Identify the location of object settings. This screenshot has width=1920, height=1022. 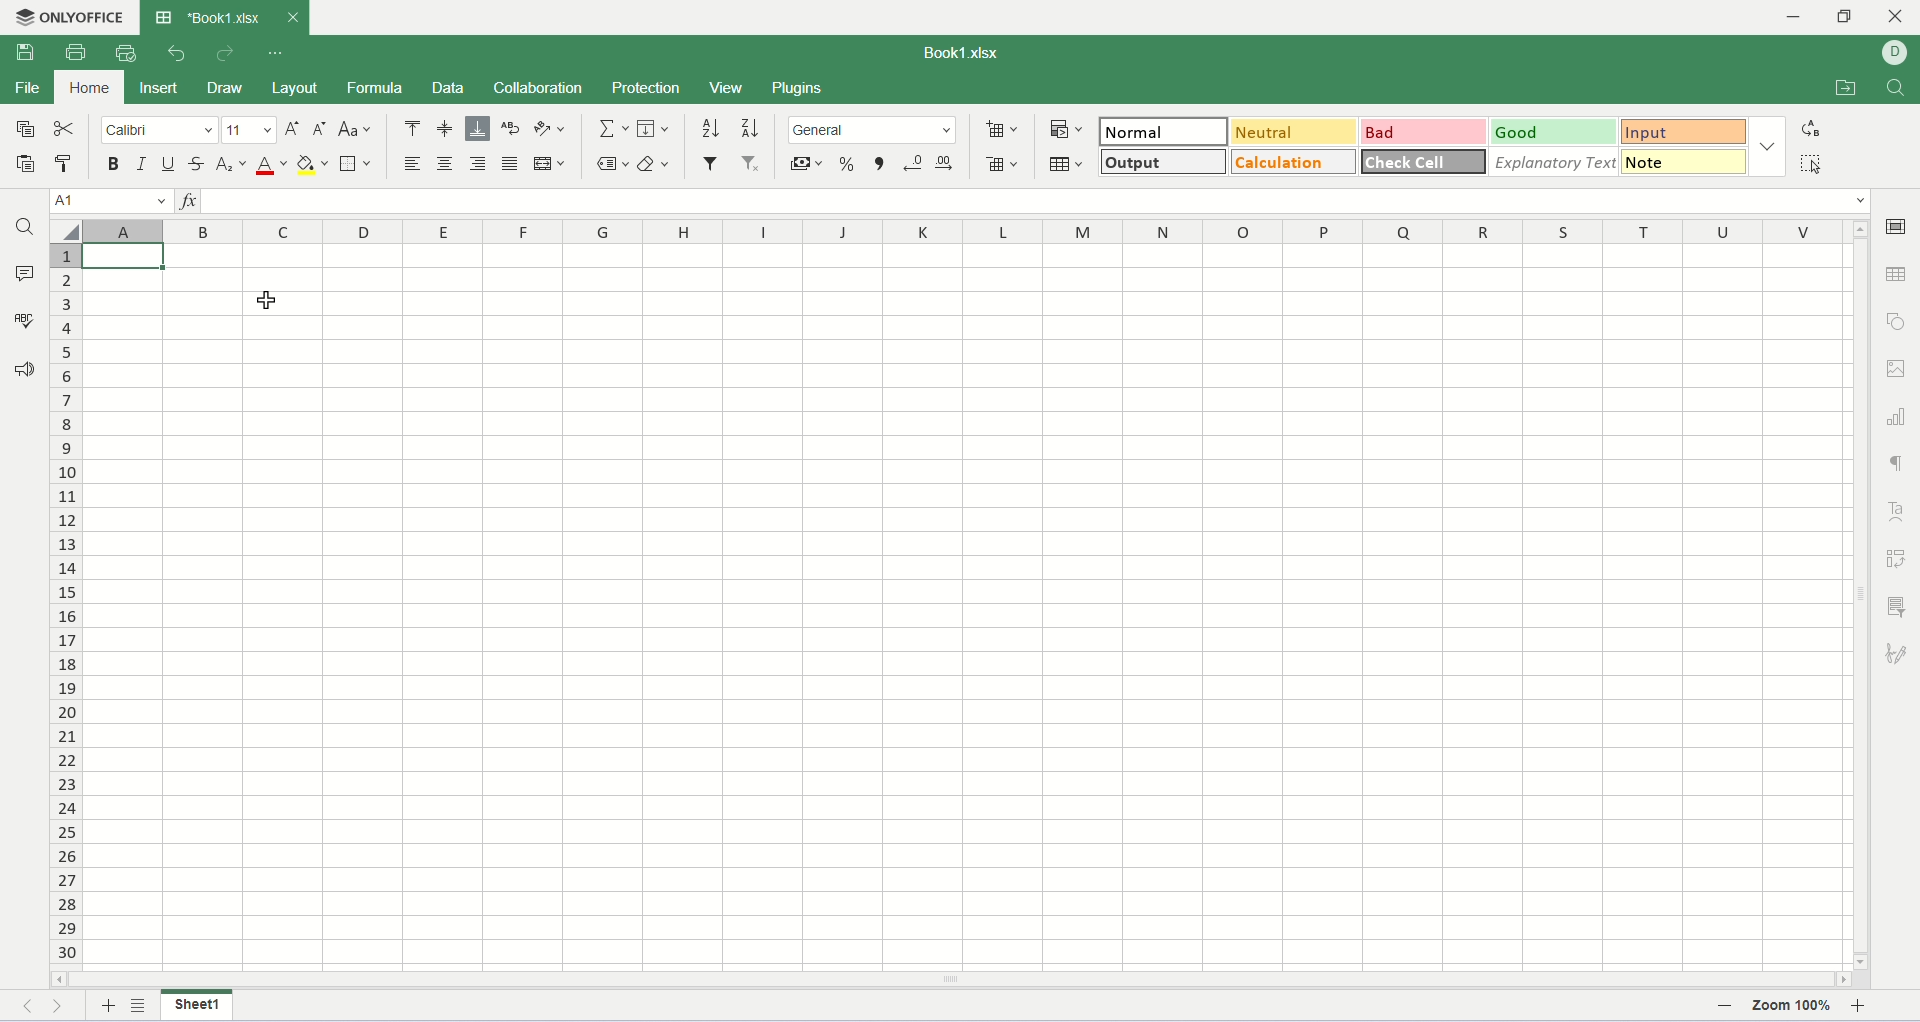
(1901, 323).